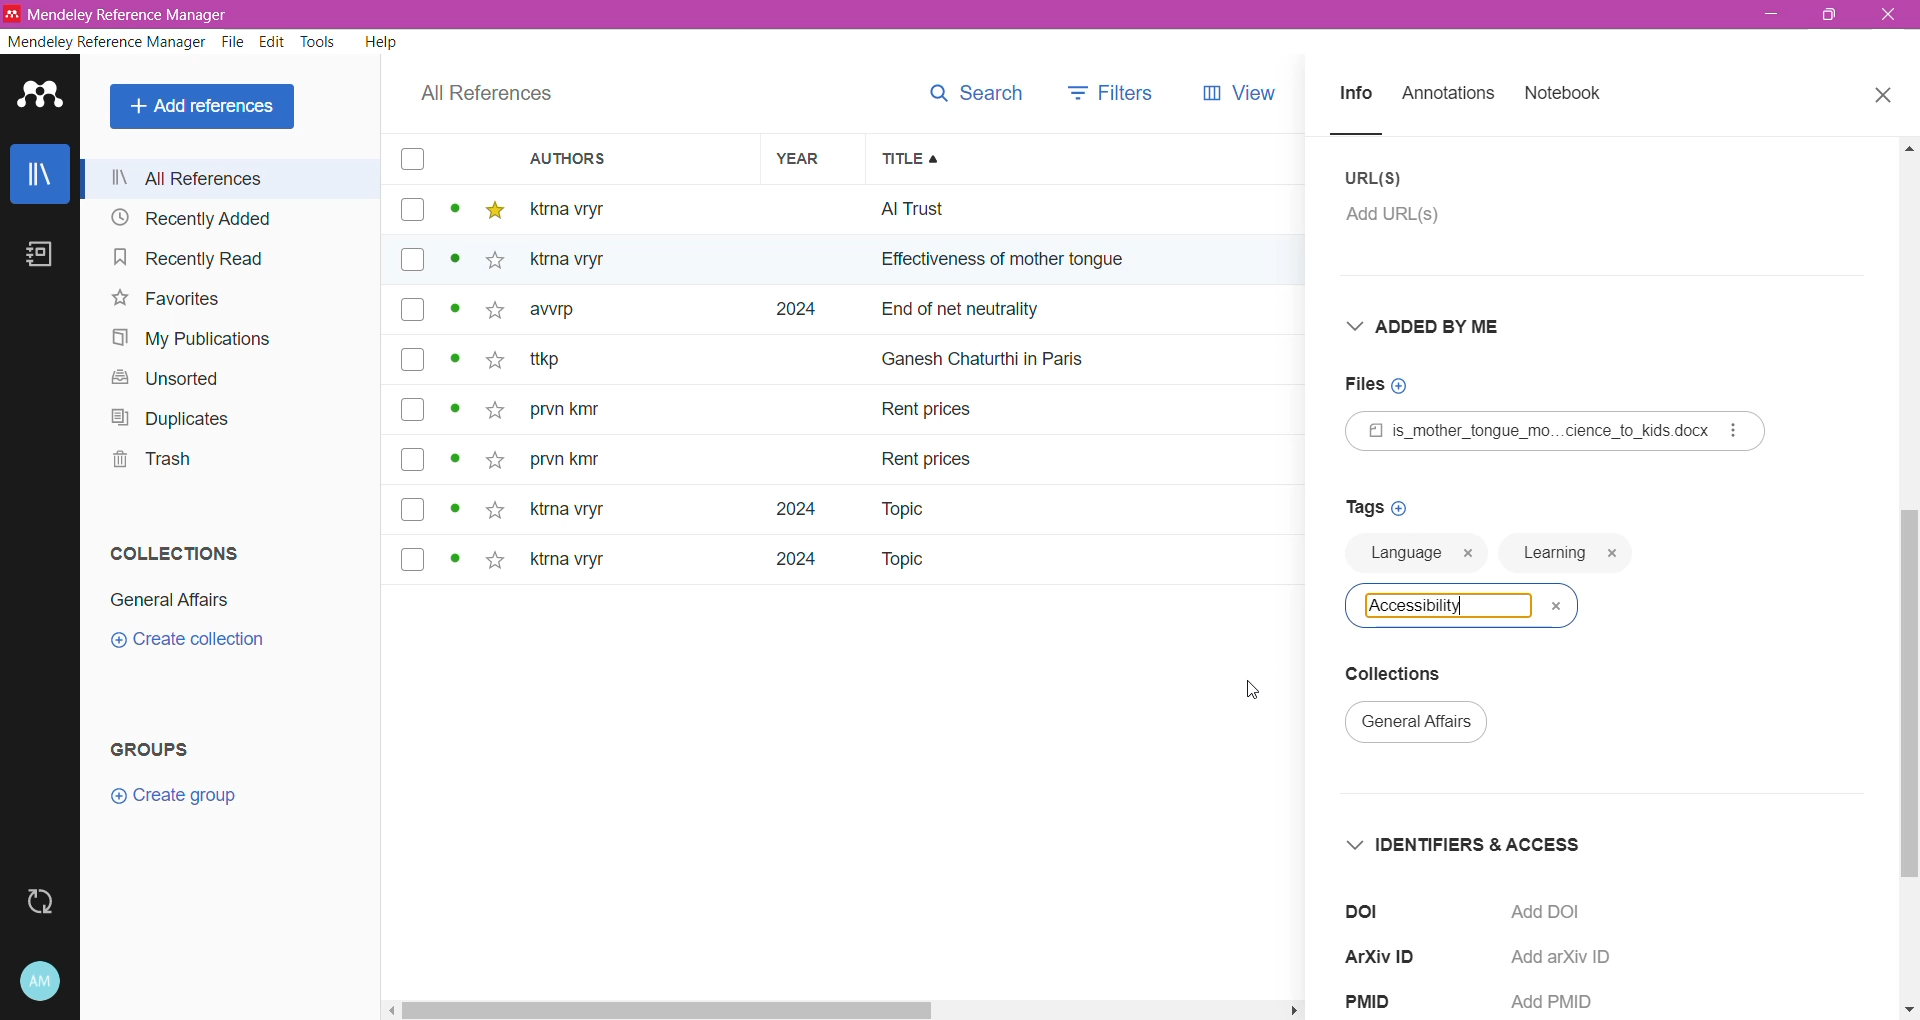 The width and height of the screenshot is (1920, 1020). What do you see at coordinates (1111, 91) in the screenshot?
I see `filters ` at bounding box center [1111, 91].